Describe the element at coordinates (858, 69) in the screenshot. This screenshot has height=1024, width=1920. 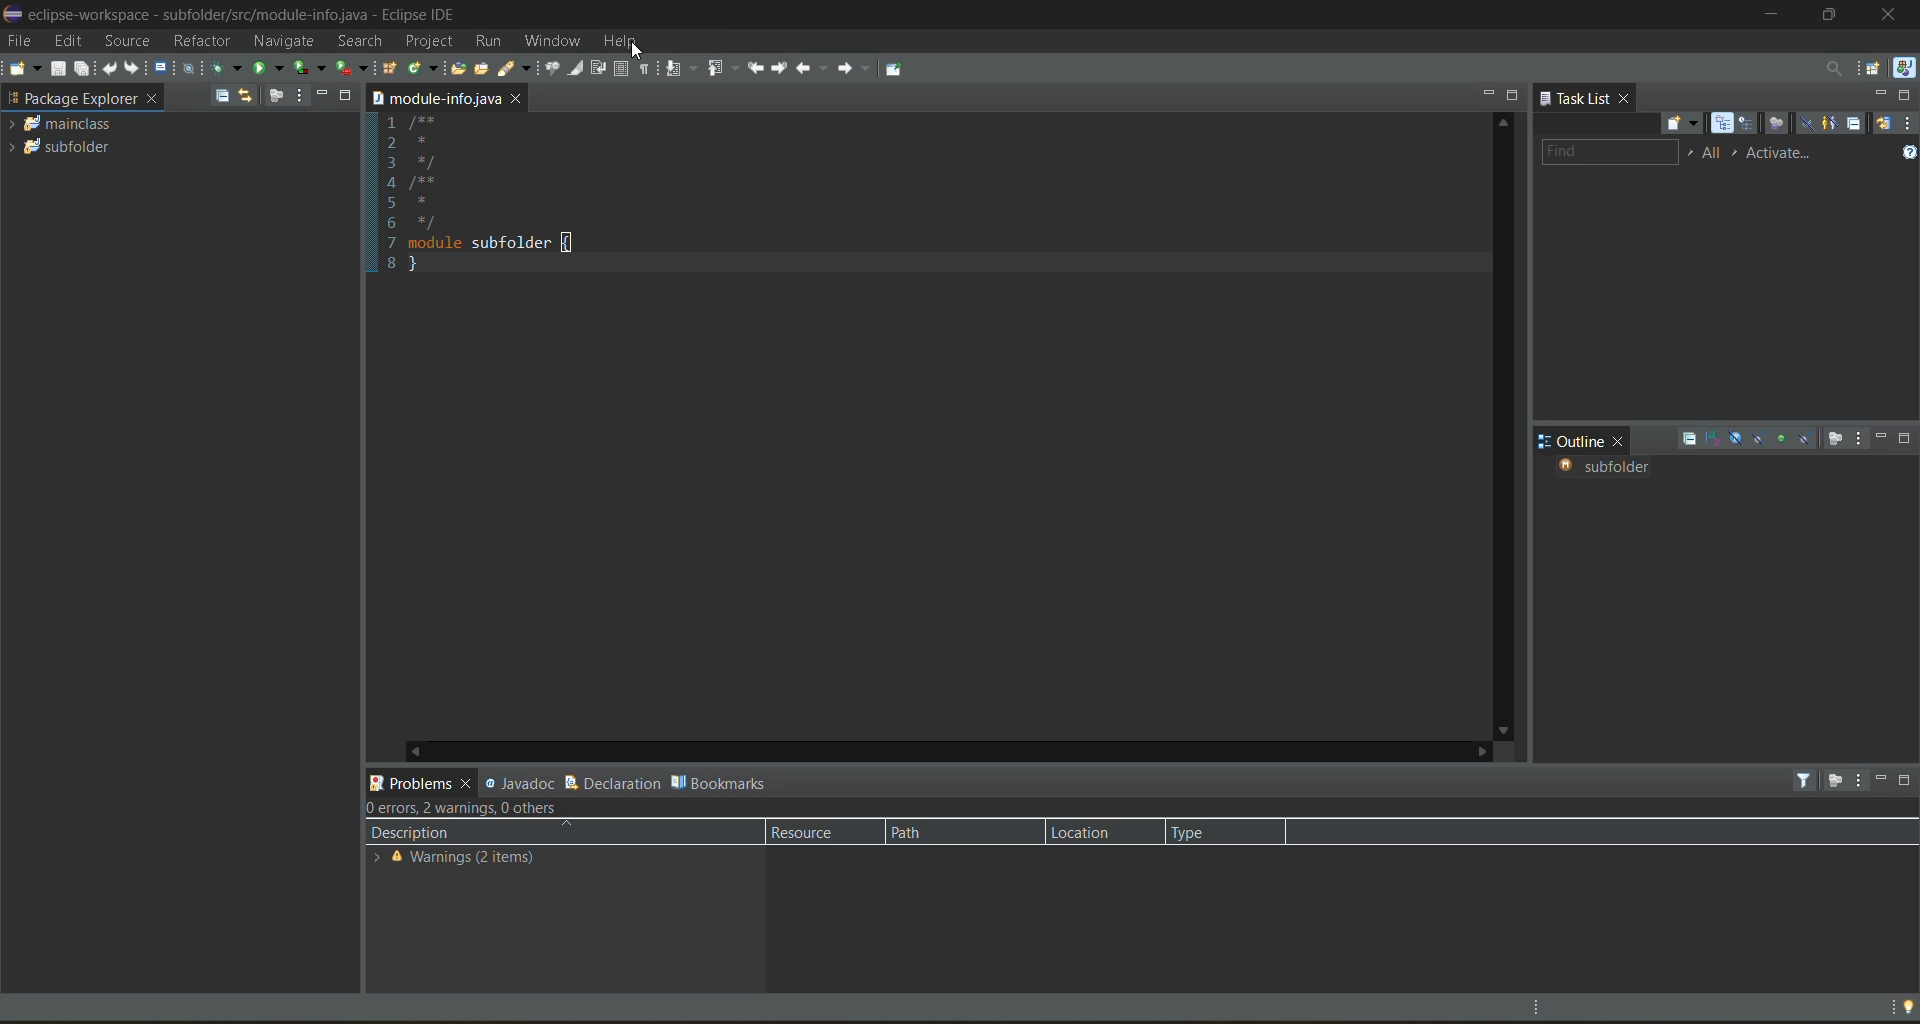
I see `forward` at that location.